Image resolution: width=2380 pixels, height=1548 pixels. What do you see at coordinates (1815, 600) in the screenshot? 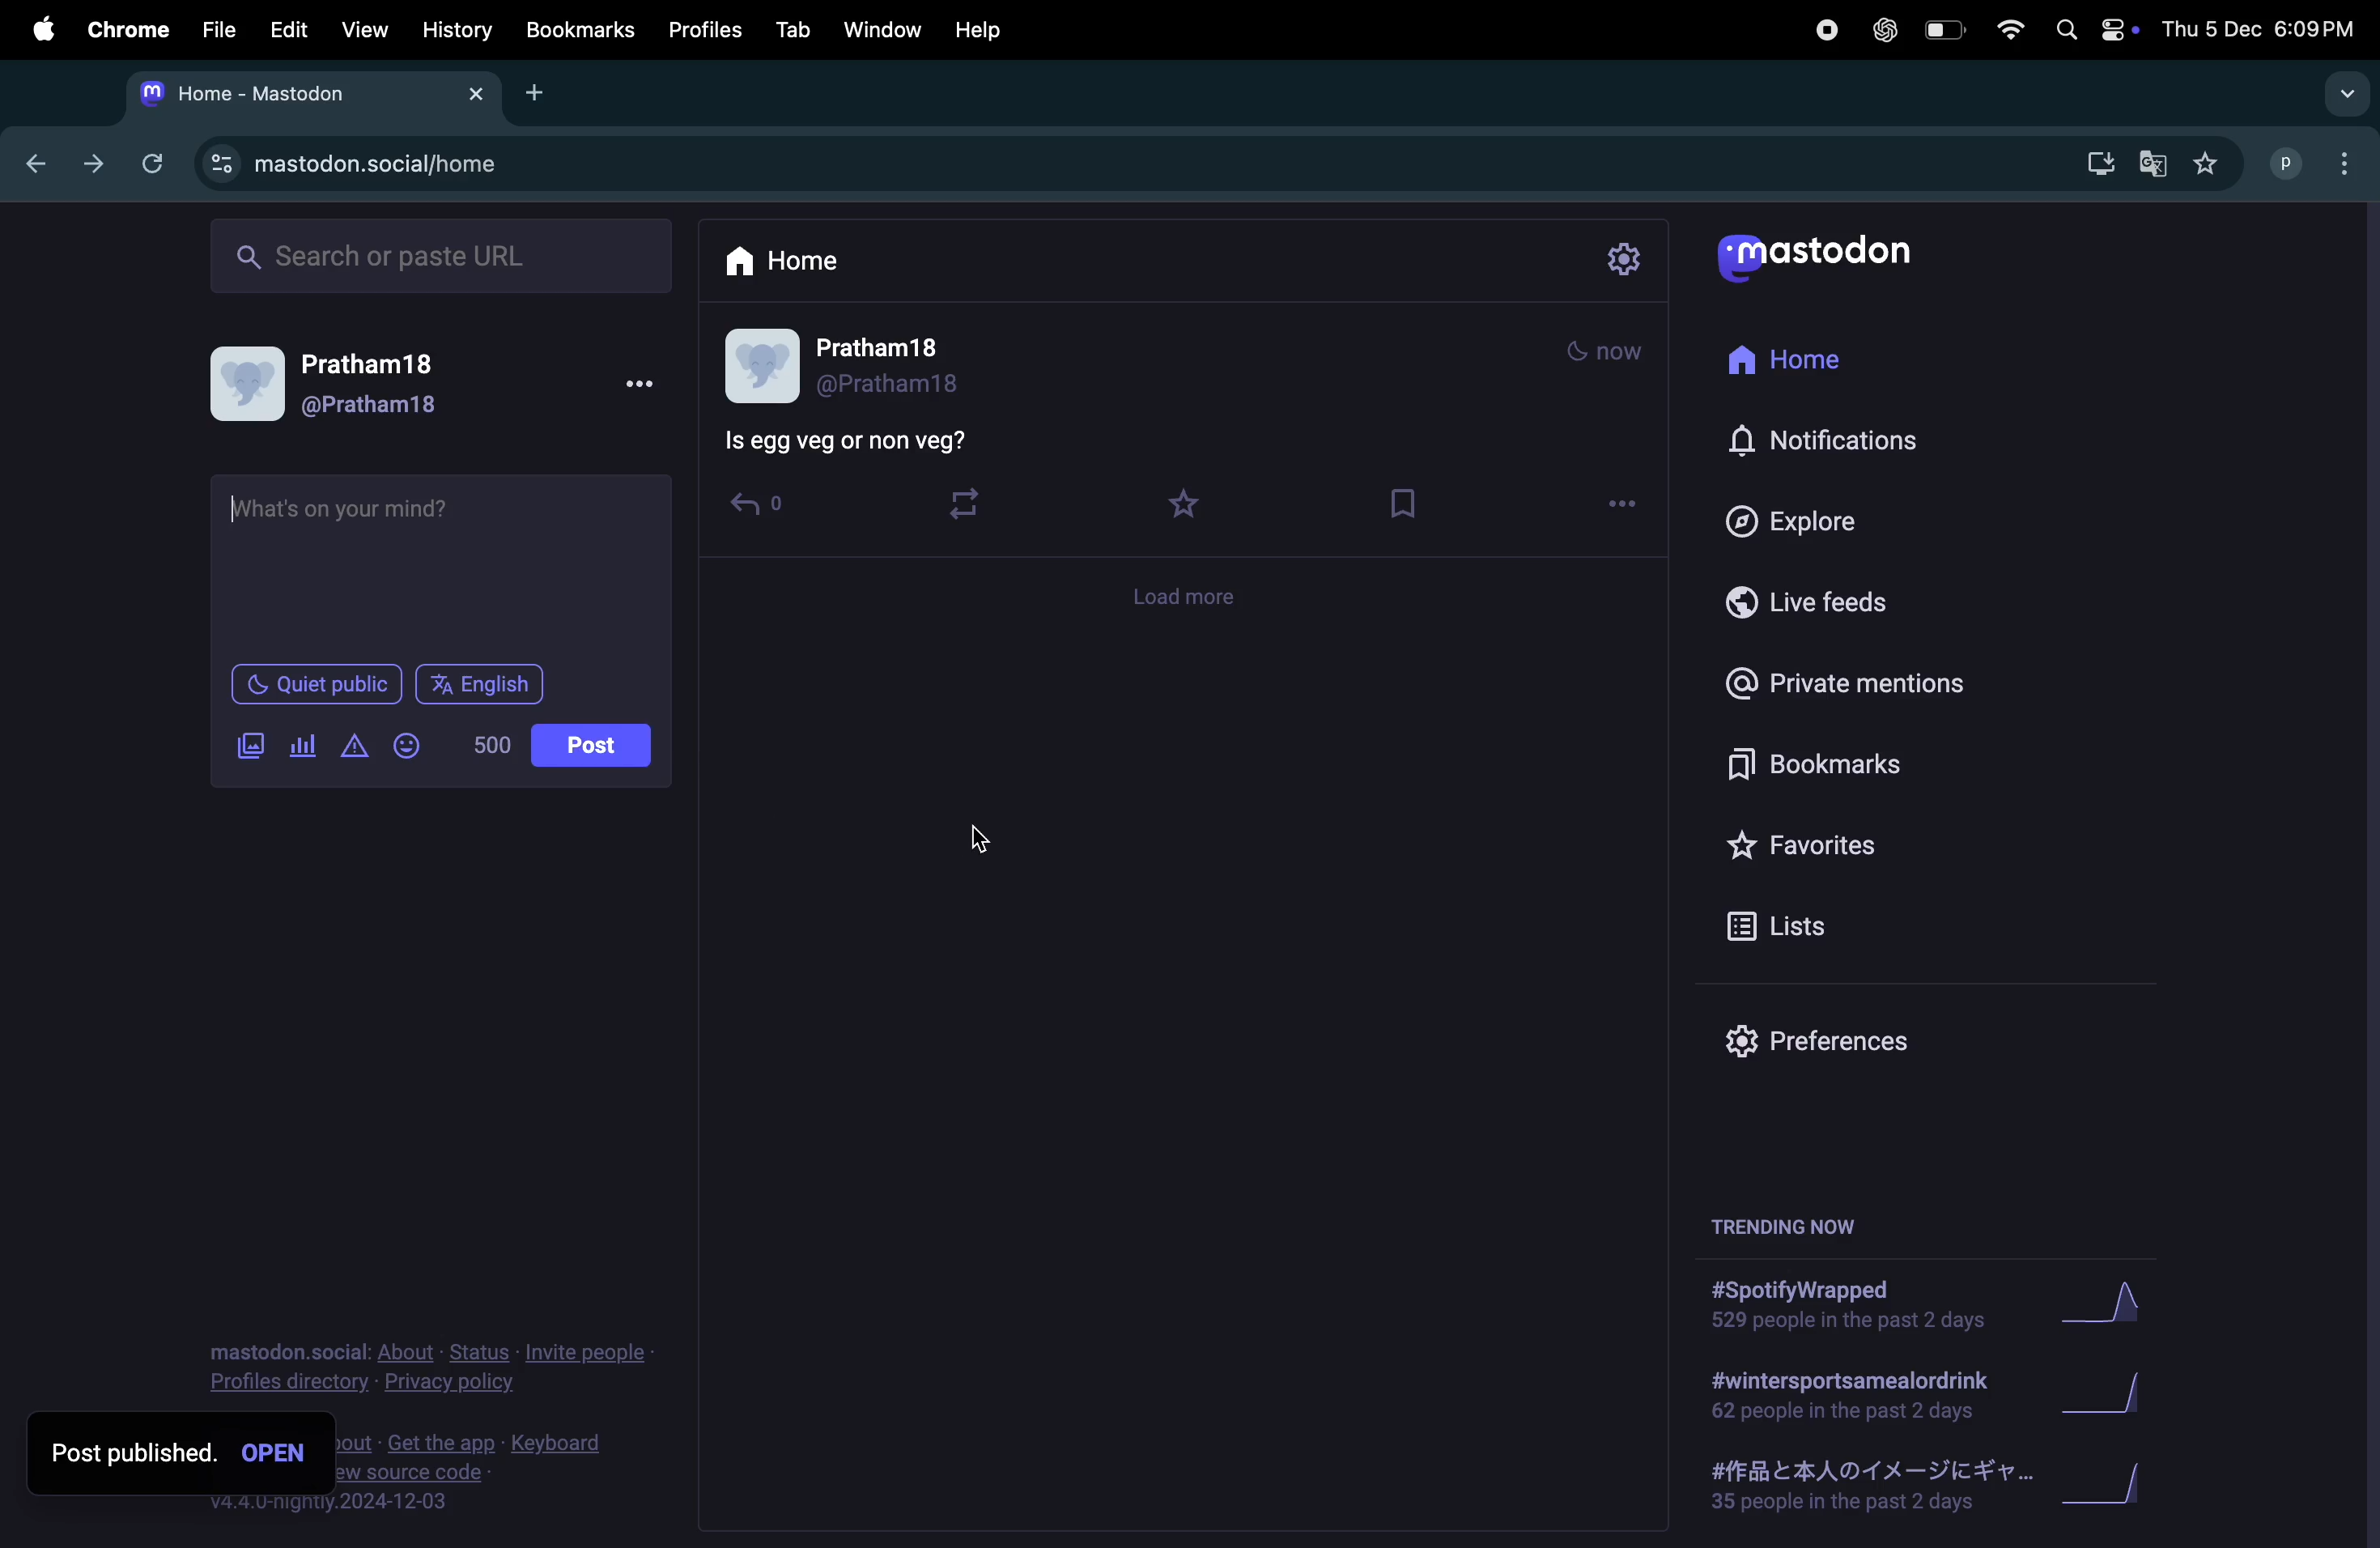
I see `Live feeds` at bounding box center [1815, 600].